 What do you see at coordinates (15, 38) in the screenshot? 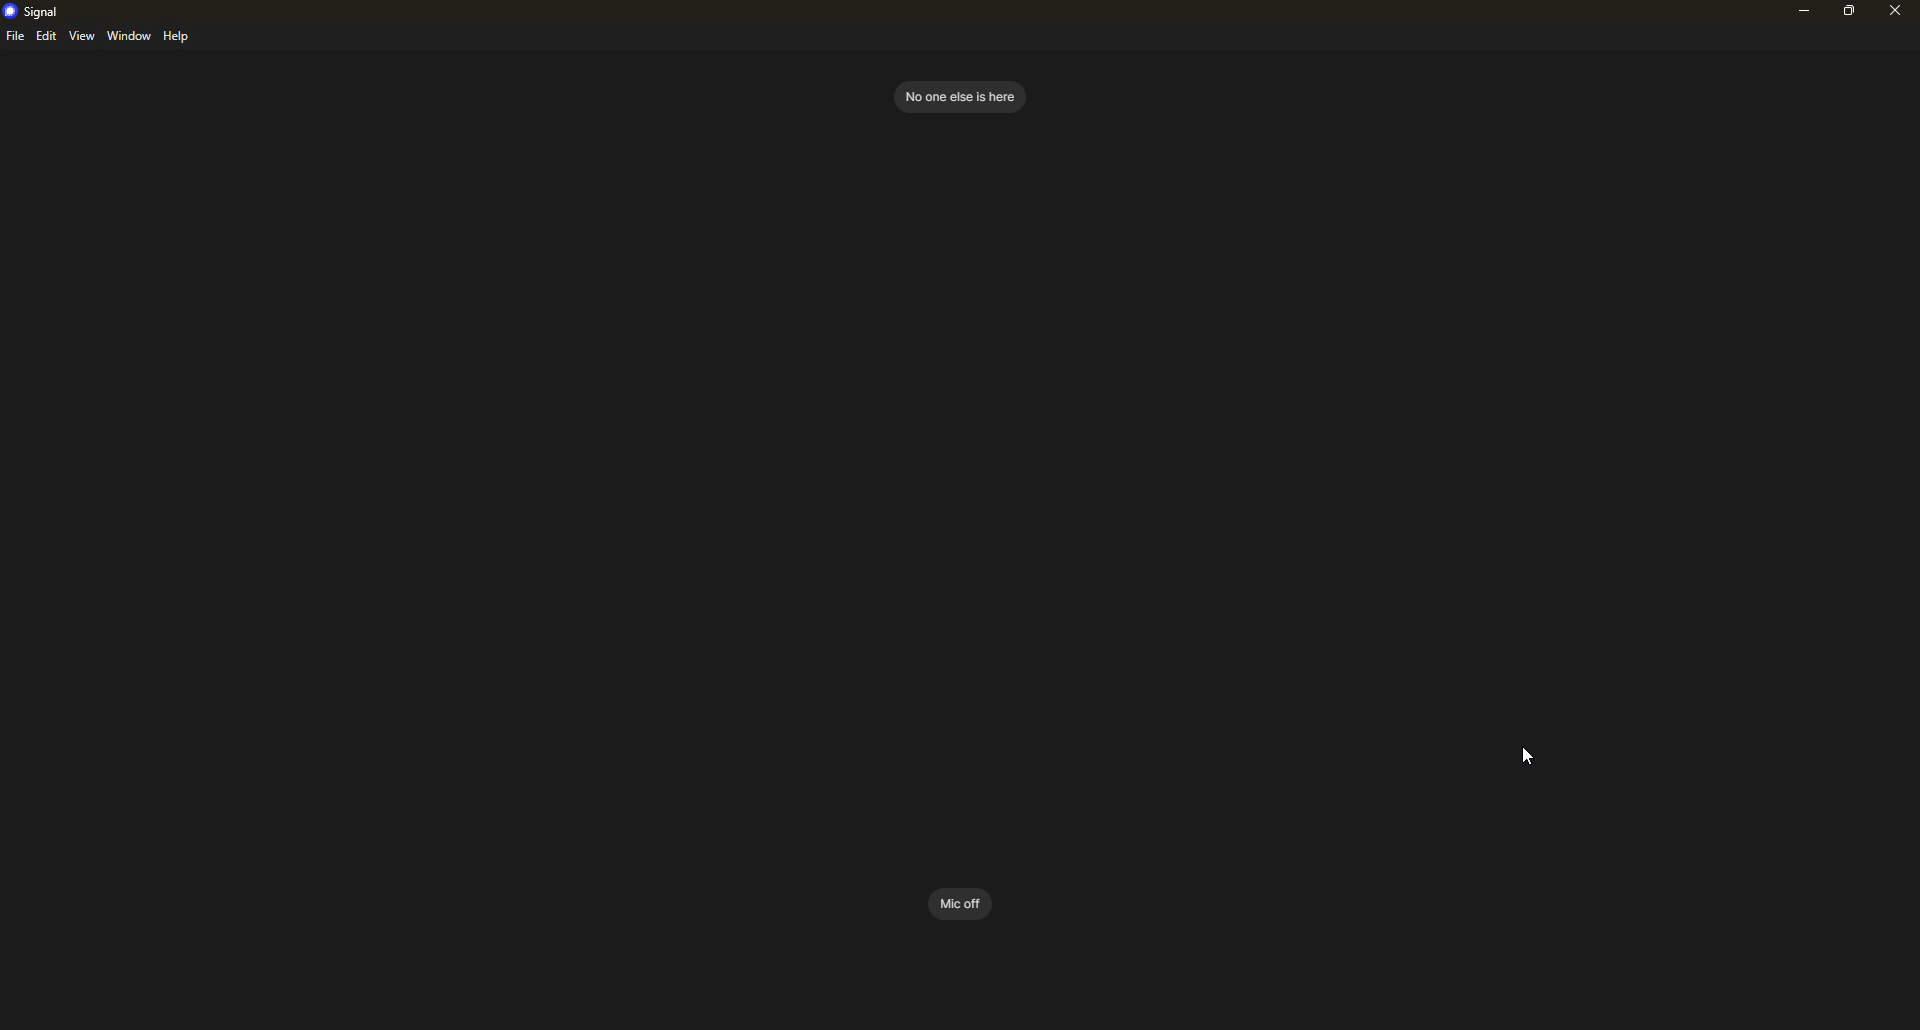
I see `file` at bounding box center [15, 38].